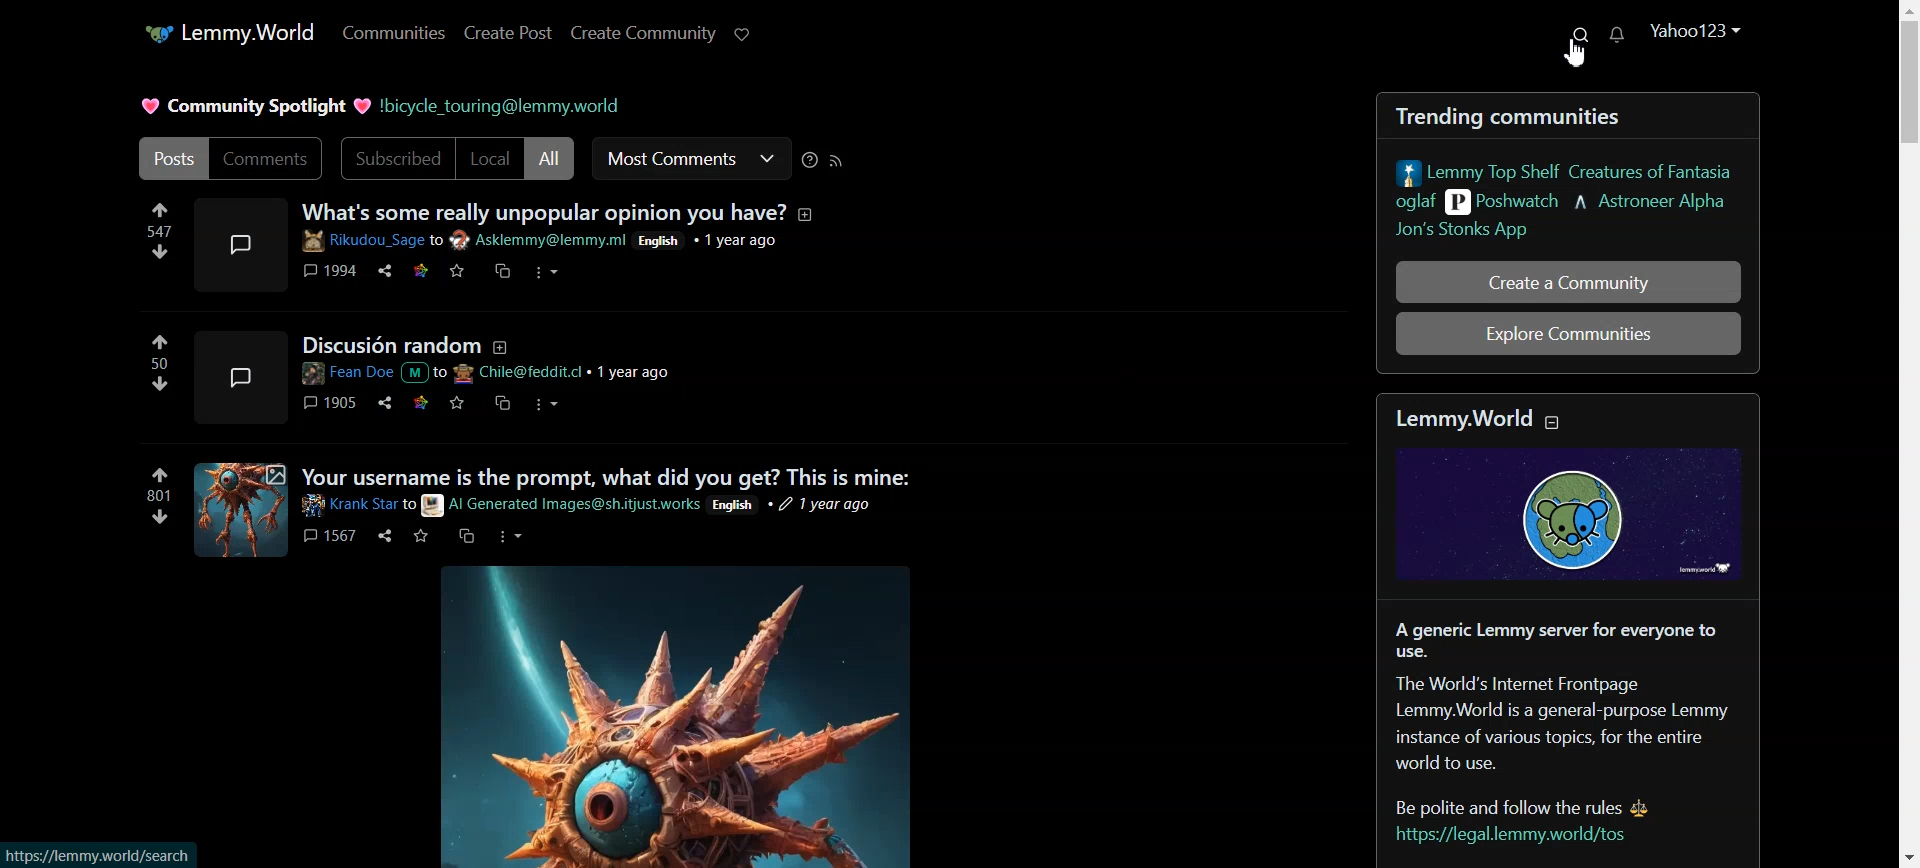  I want to click on , so click(97, 855).